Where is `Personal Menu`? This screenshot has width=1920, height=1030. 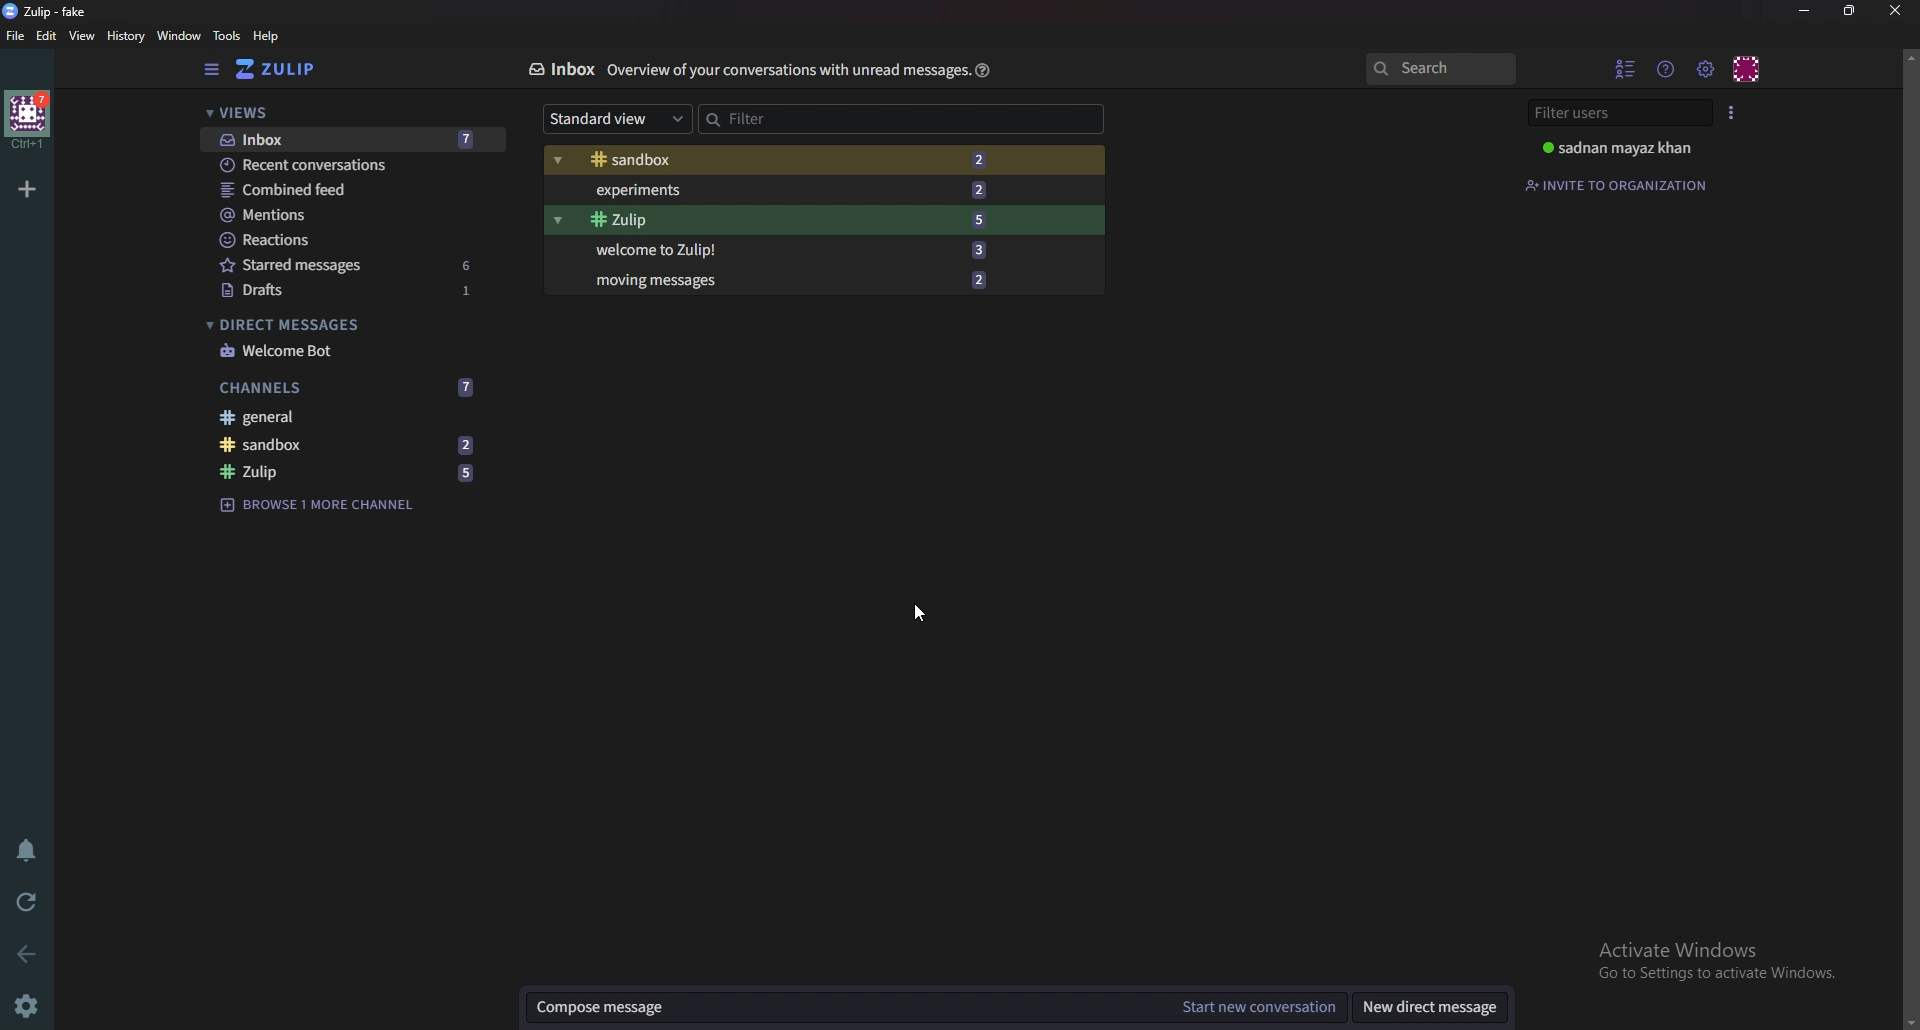 Personal Menu is located at coordinates (1750, 67).